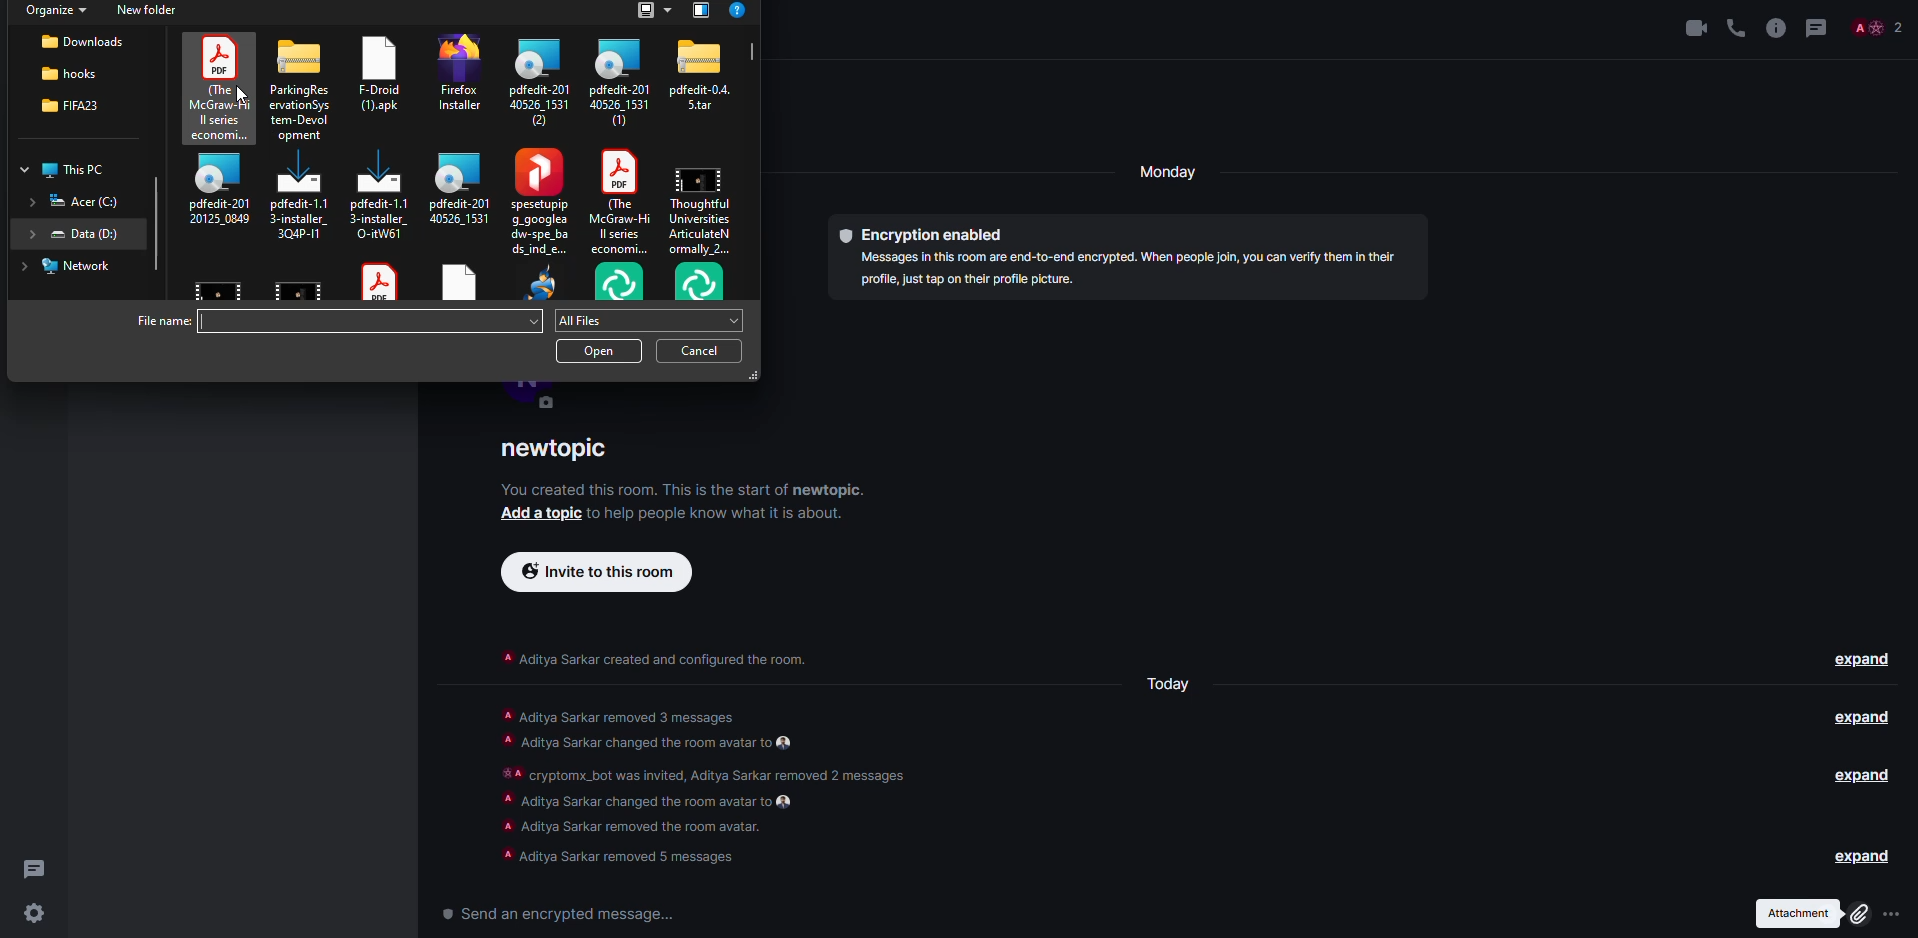 The image size is (1918, 938). What do you see at coordinates (459, 281) in the screenshot?
I see `` at bounding box center [459, 281].